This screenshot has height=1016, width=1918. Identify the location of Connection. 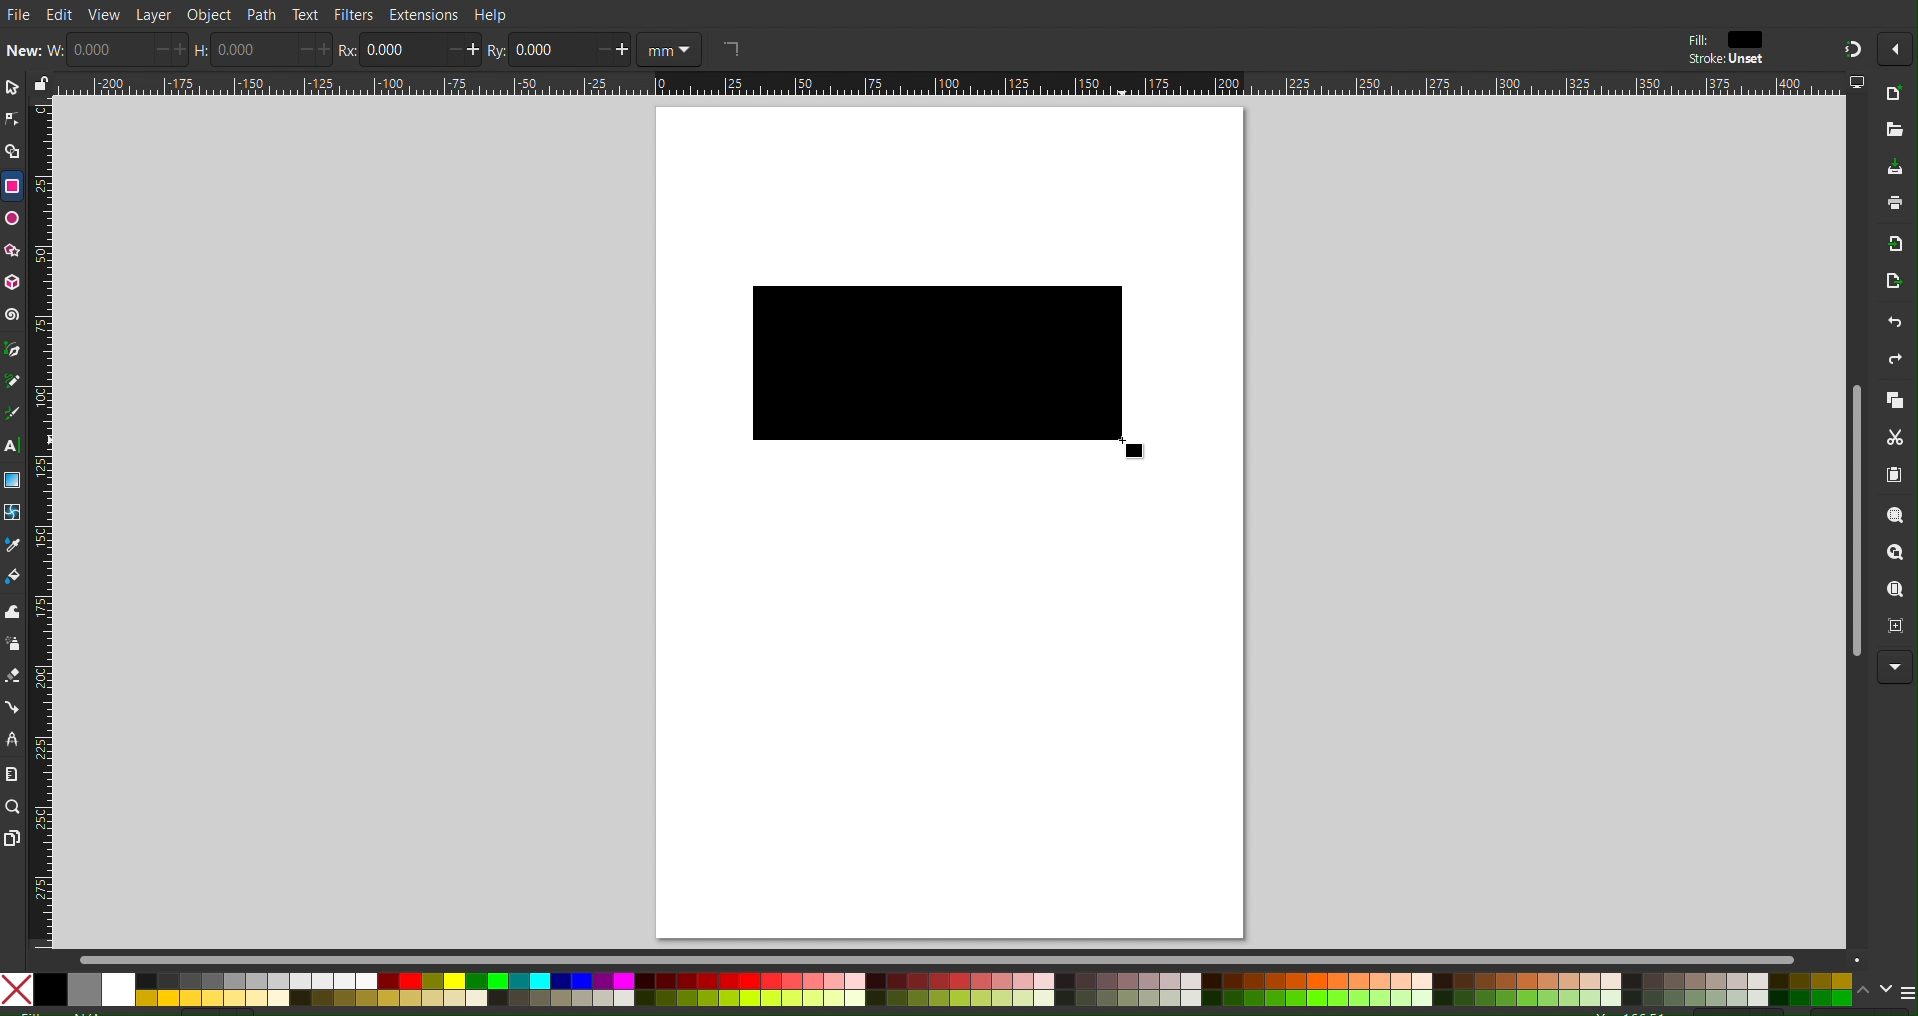
(12, 707).